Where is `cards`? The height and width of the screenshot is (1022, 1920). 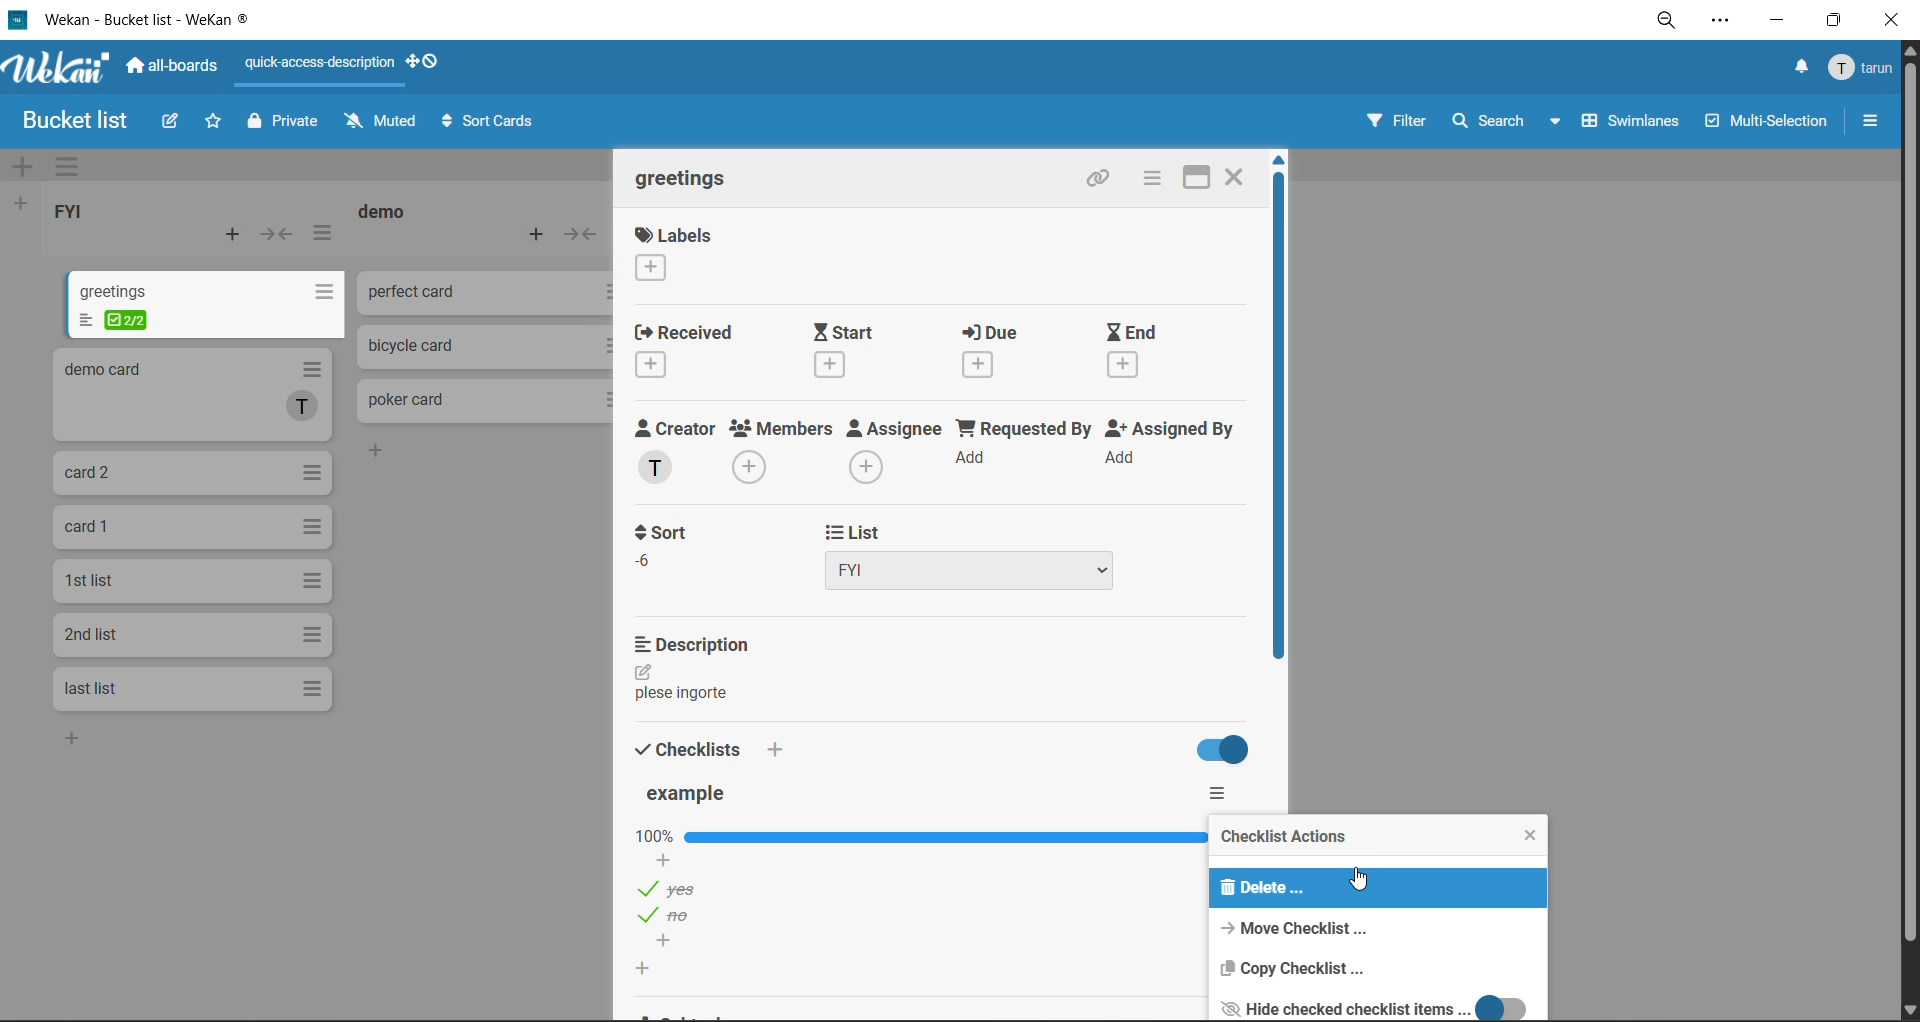 cards is located at coordinates (190, 529).